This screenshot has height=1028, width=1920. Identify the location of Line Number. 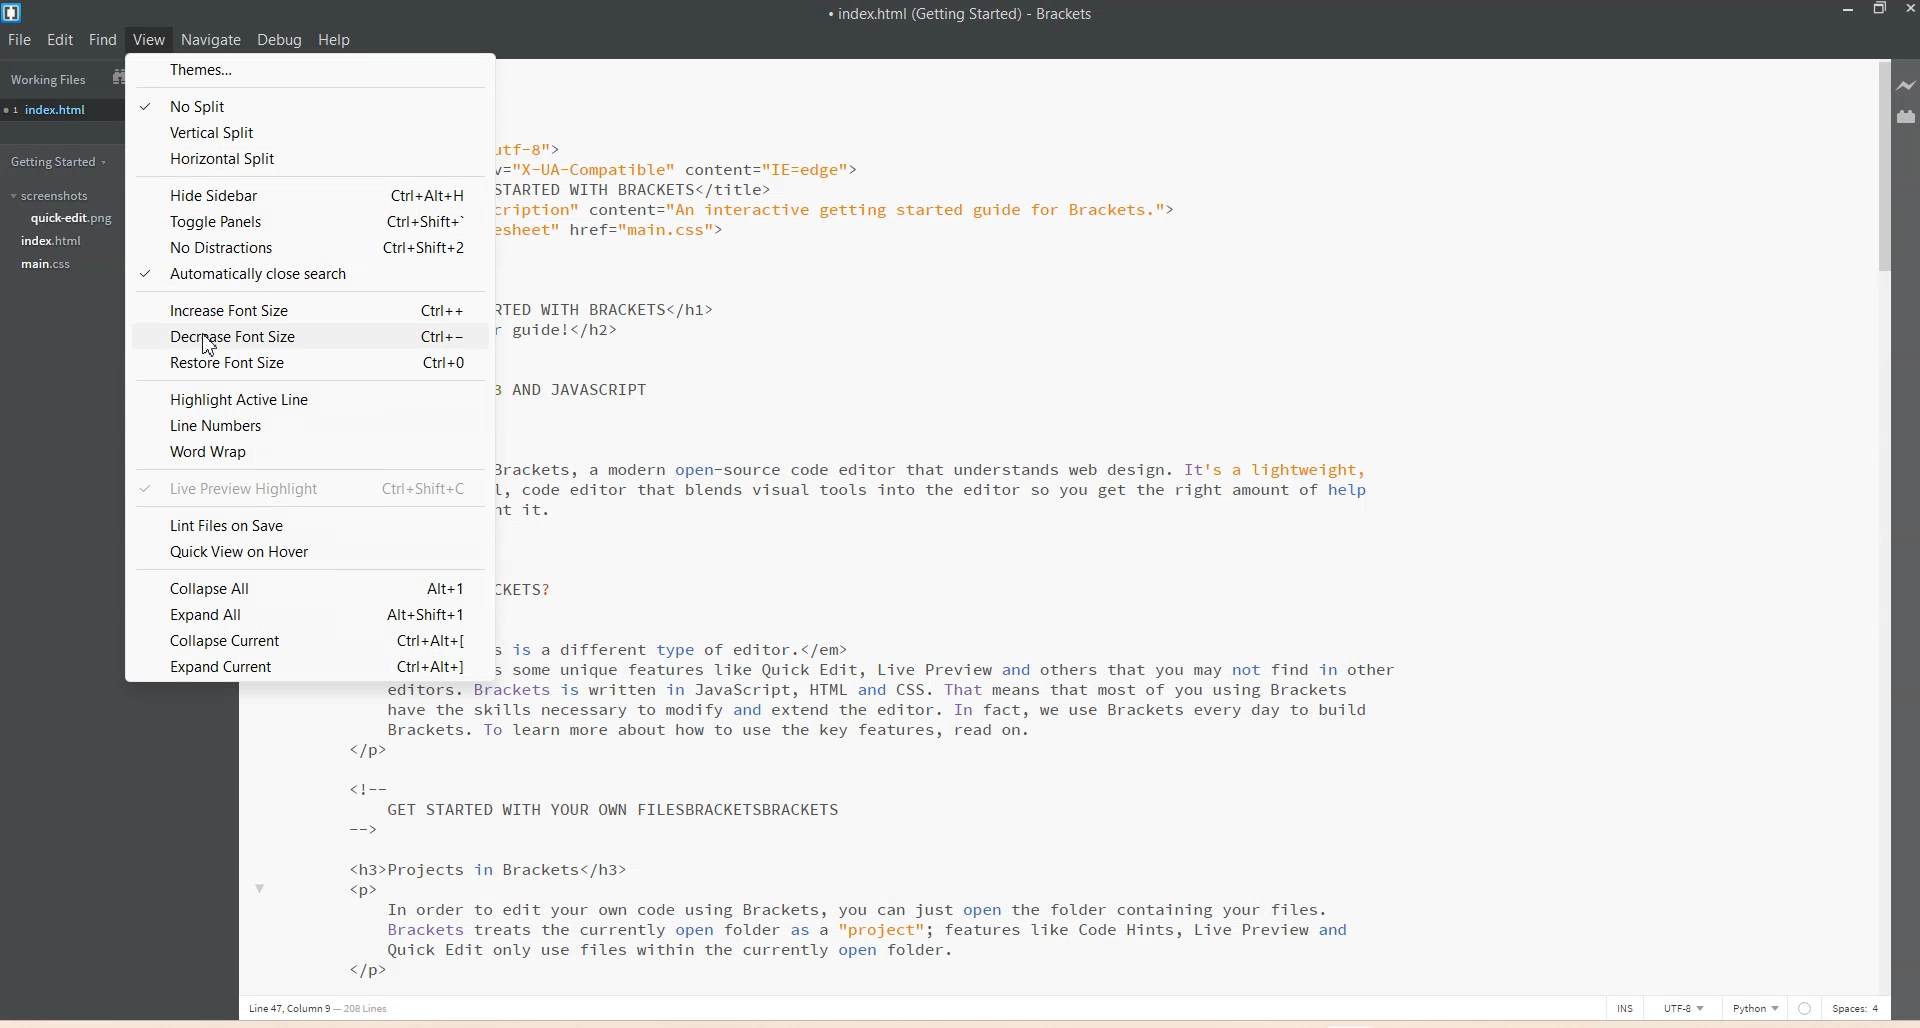
(310, 428).